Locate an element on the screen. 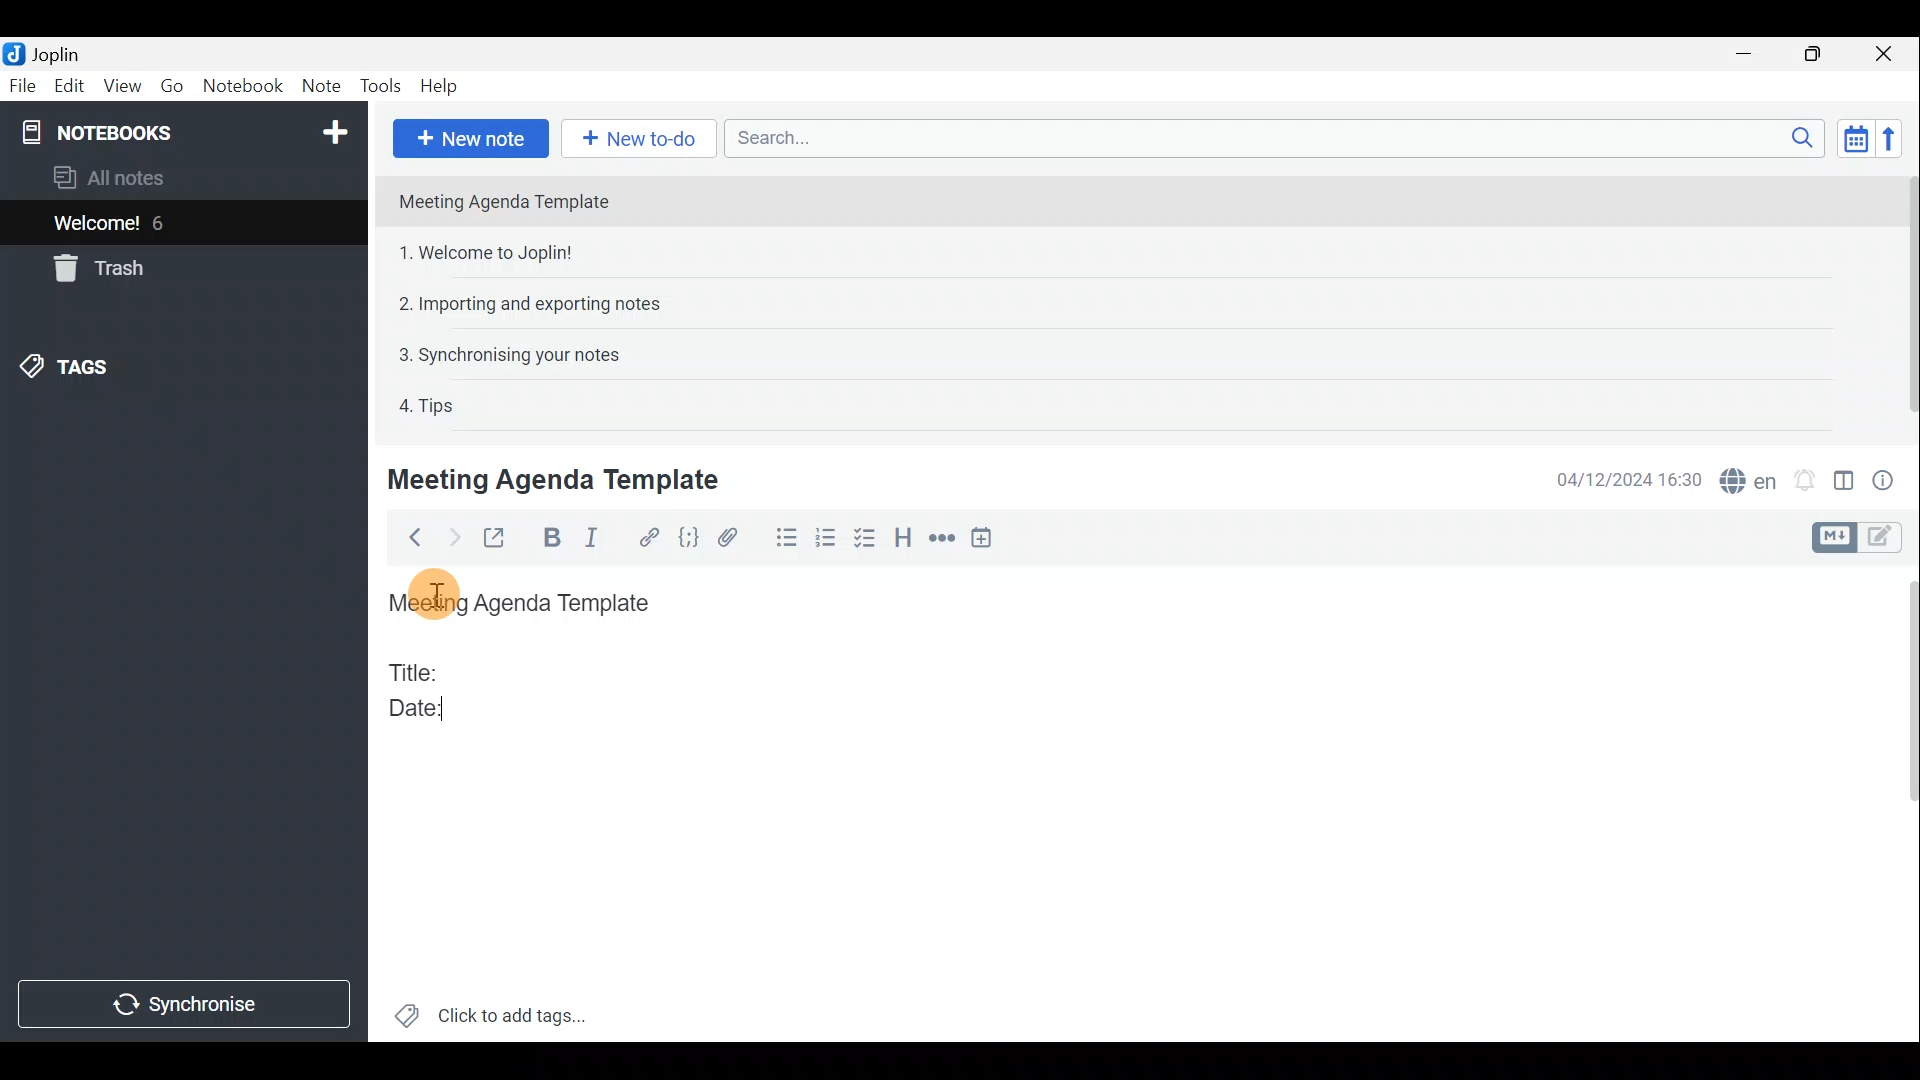 This screenshot has height=1080, width=1920. View is located at coordinates (119, 88).